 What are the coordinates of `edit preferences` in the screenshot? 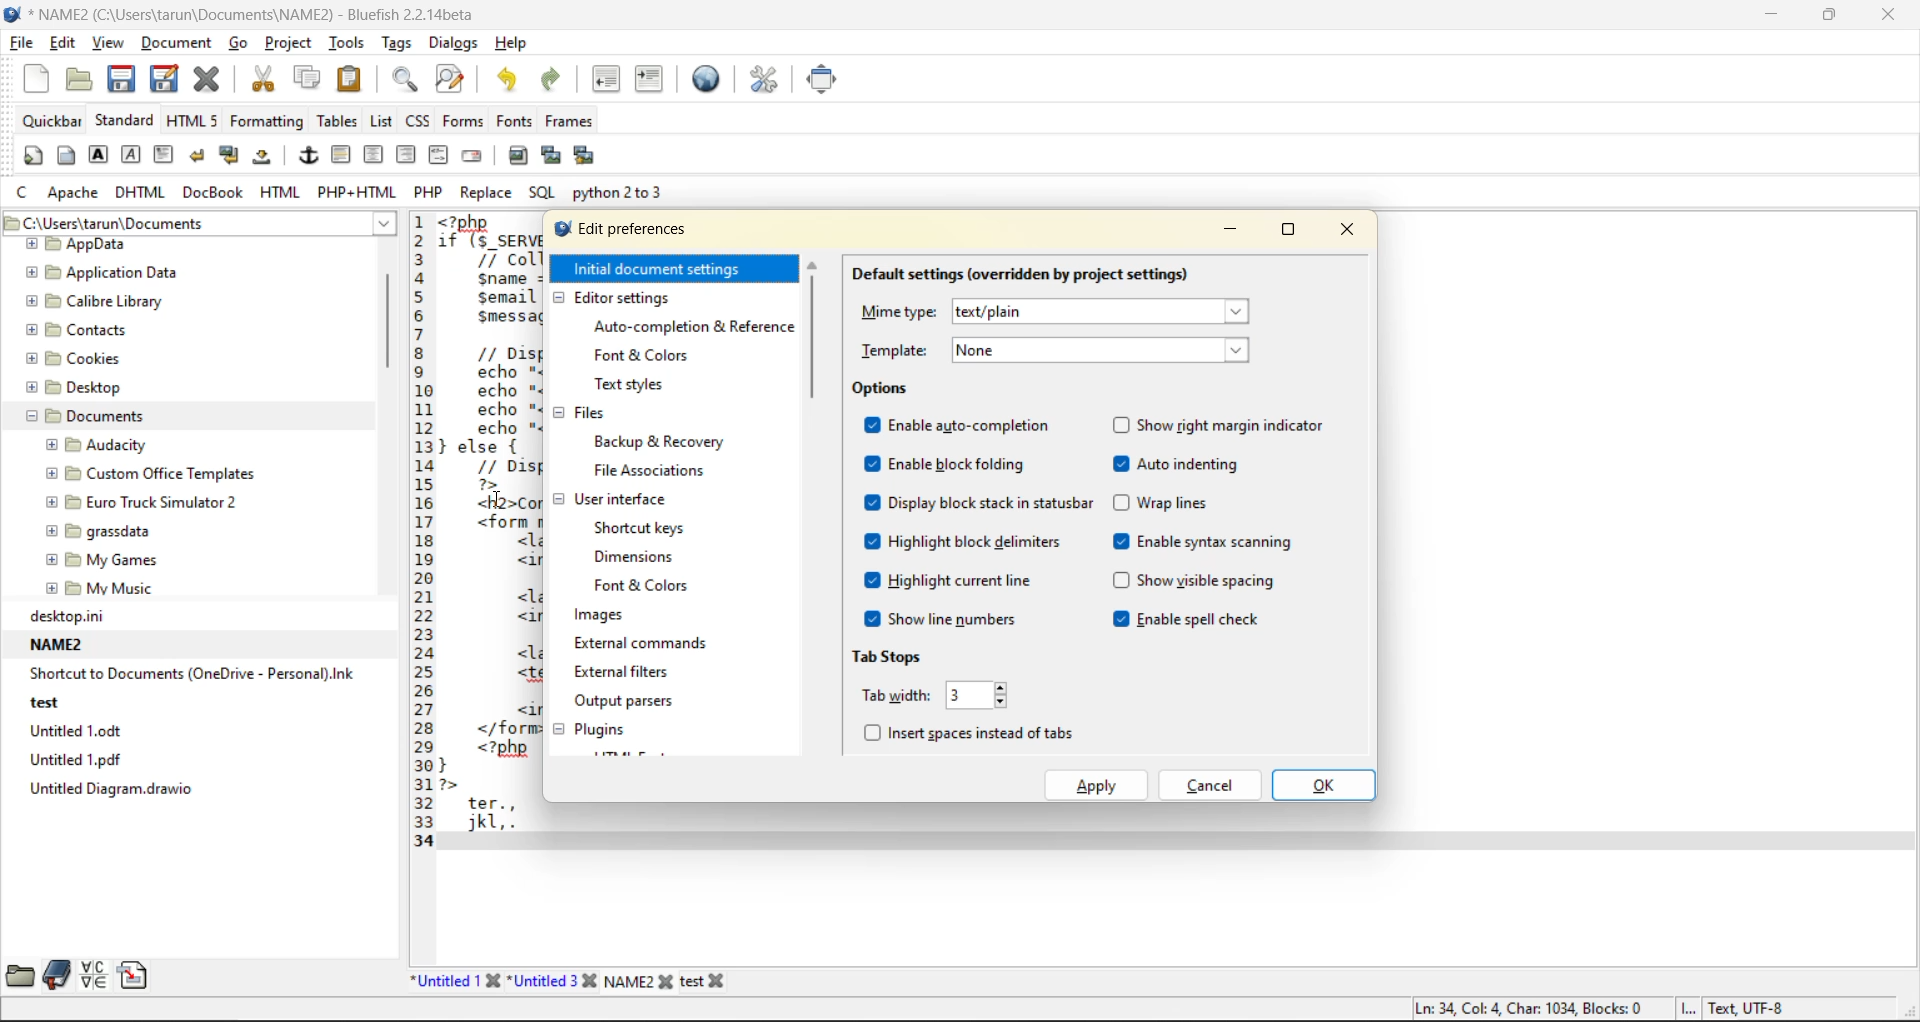 It's located at (761, 83).